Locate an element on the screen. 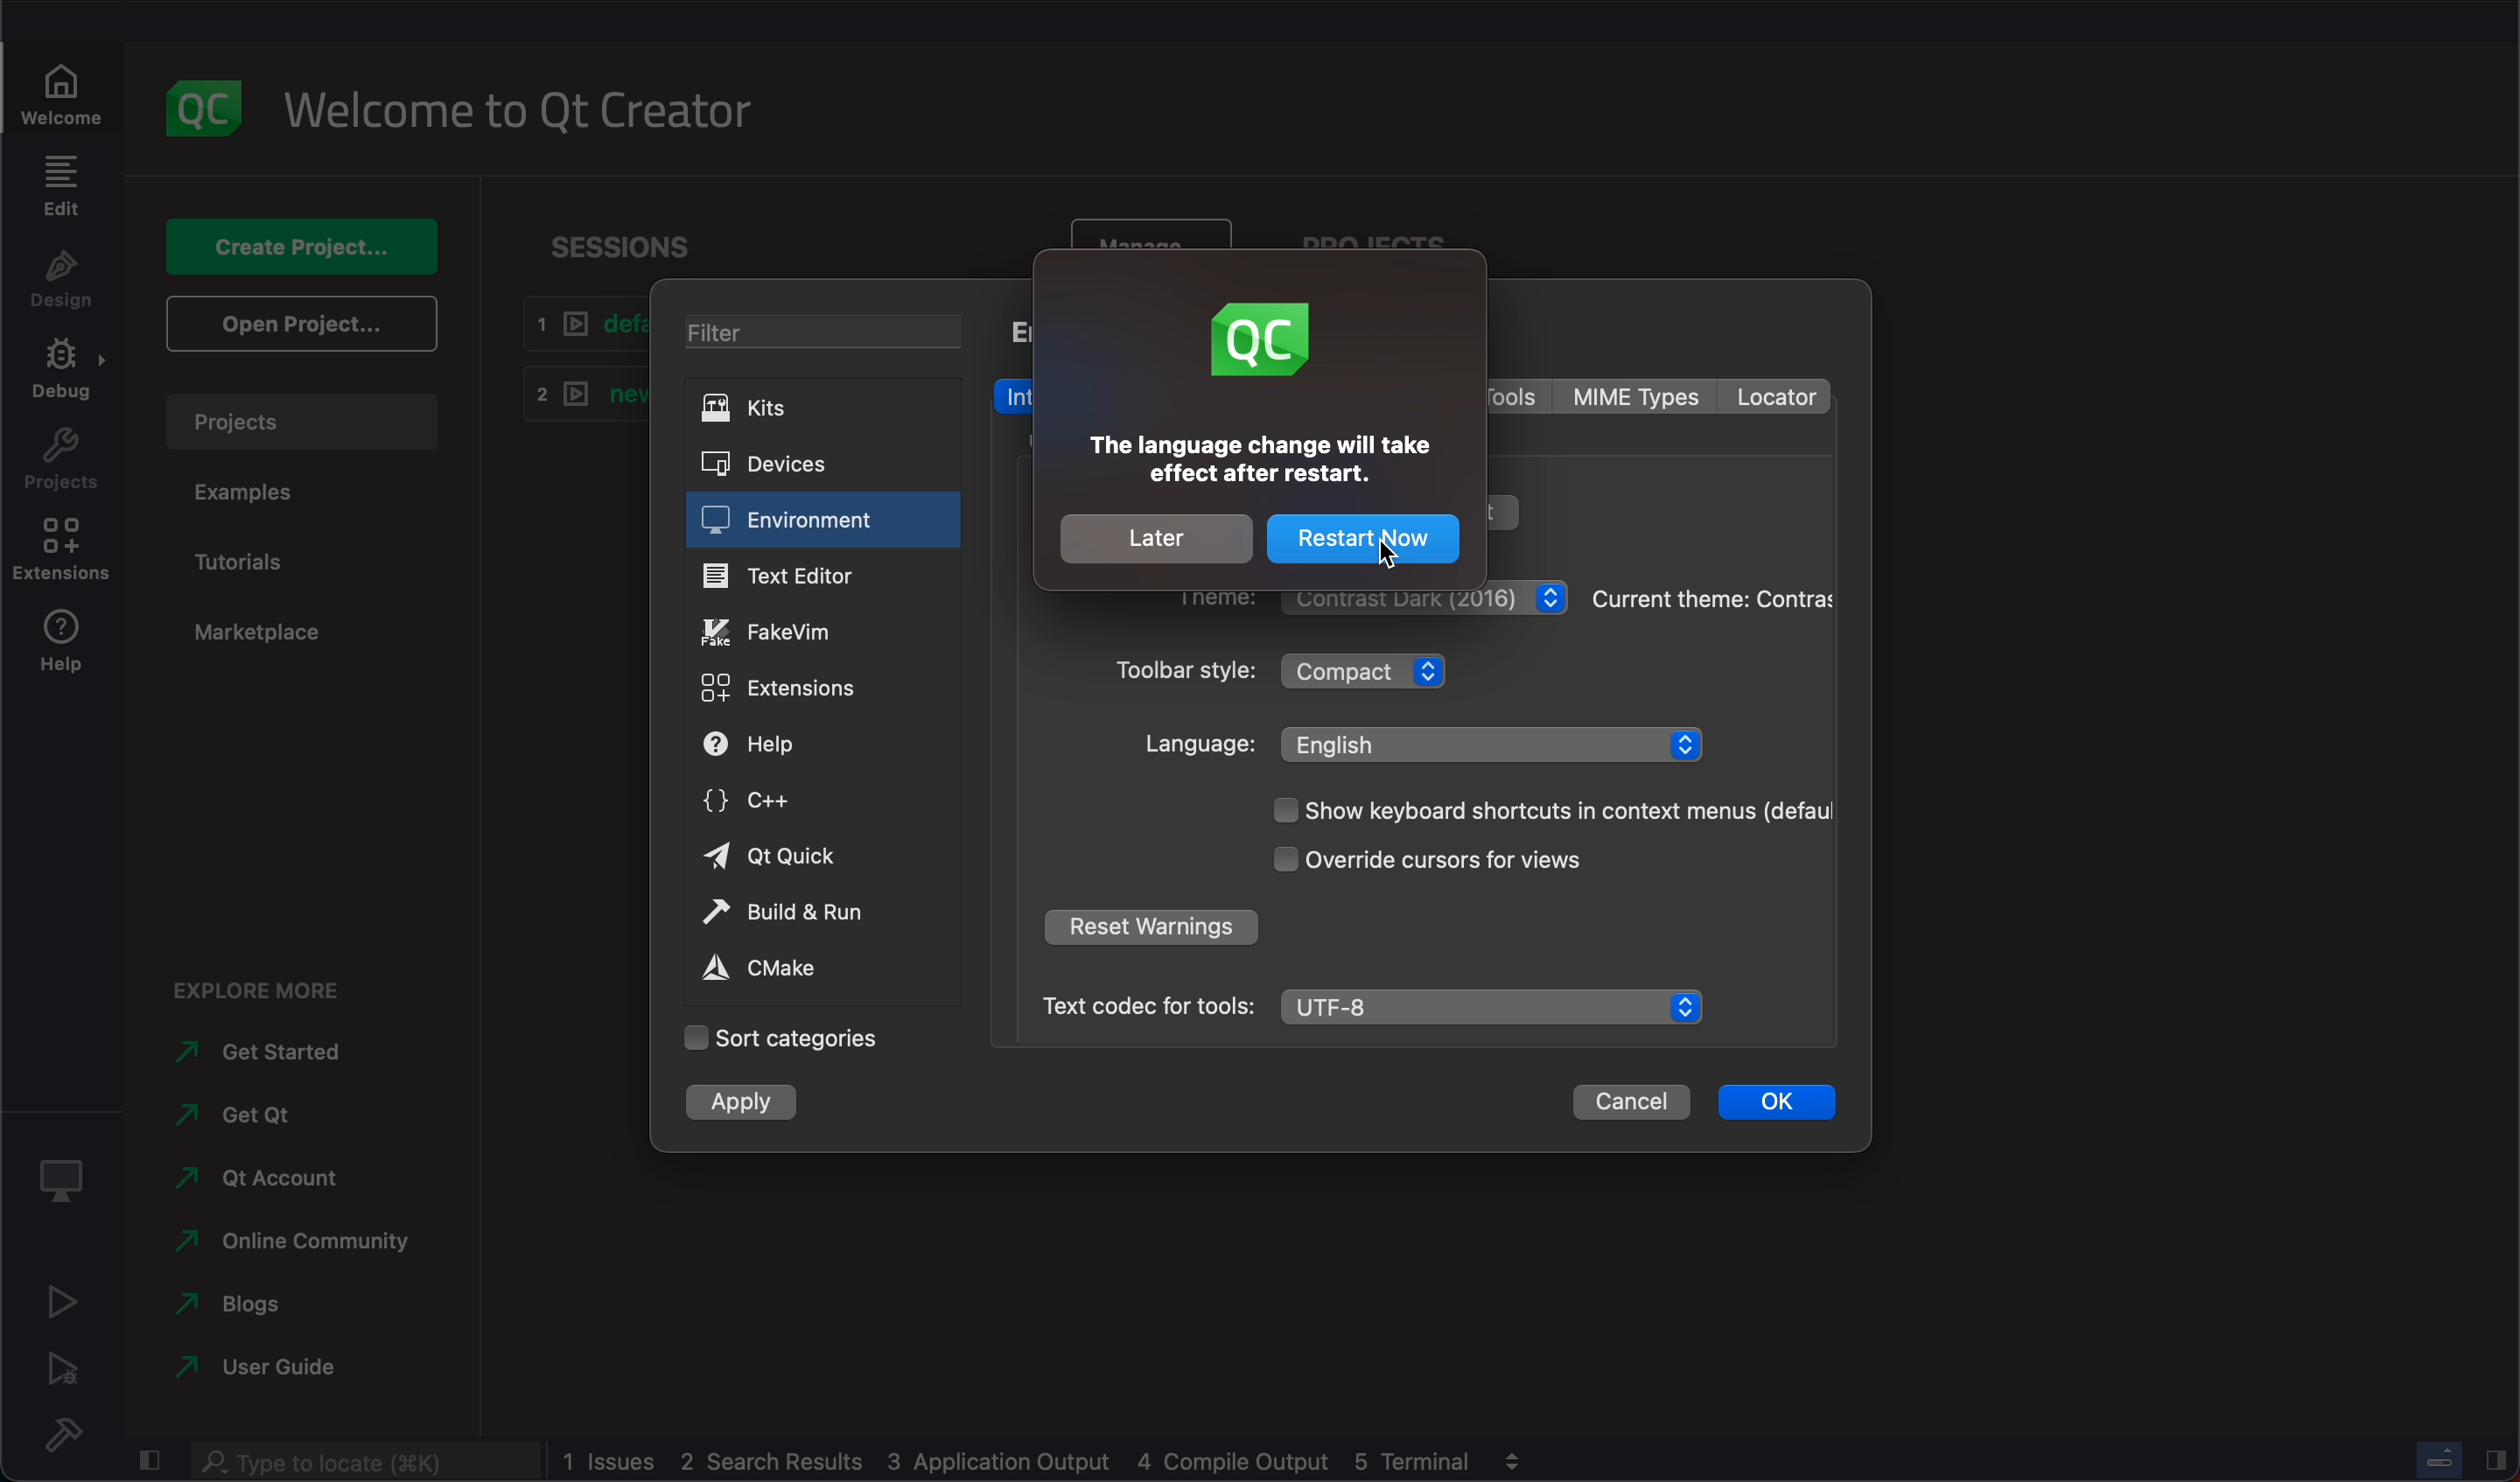 This screenshot has width=2520, height=1482. mime types is located at coordinates (1644, 396).